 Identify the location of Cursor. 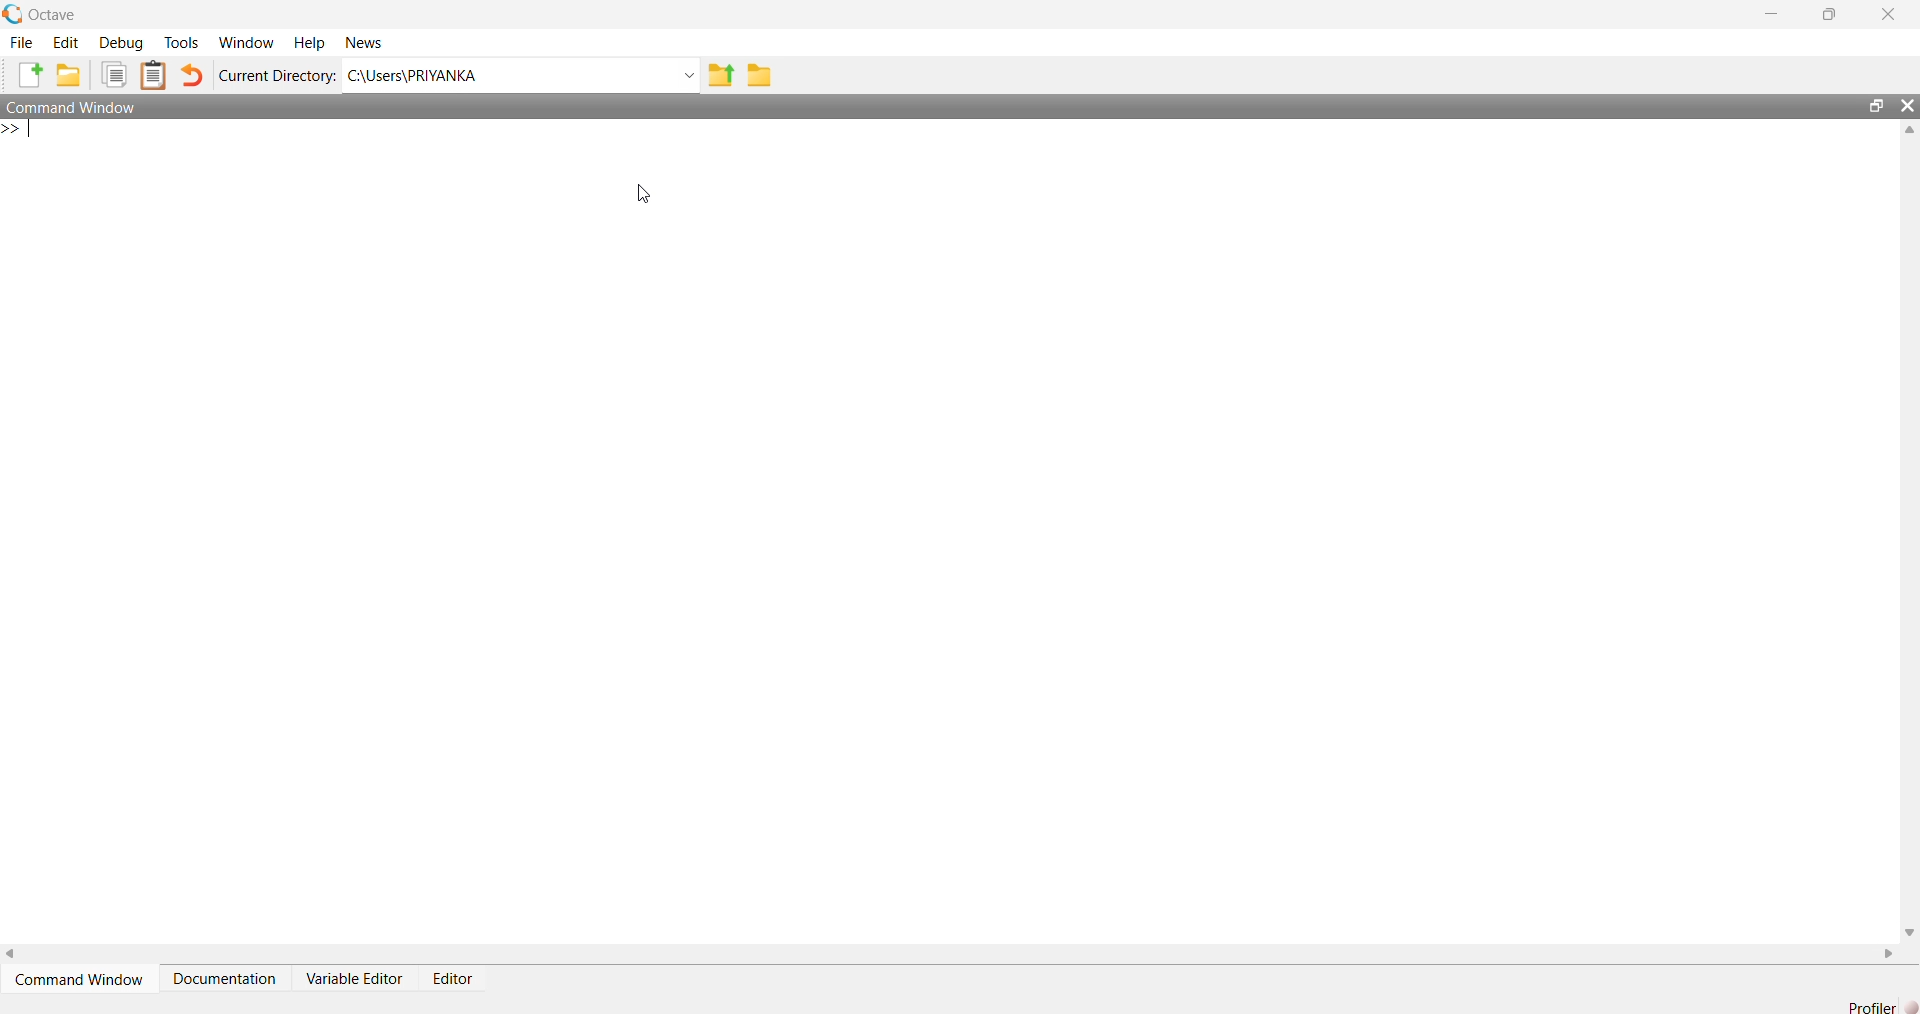
(630, 195).